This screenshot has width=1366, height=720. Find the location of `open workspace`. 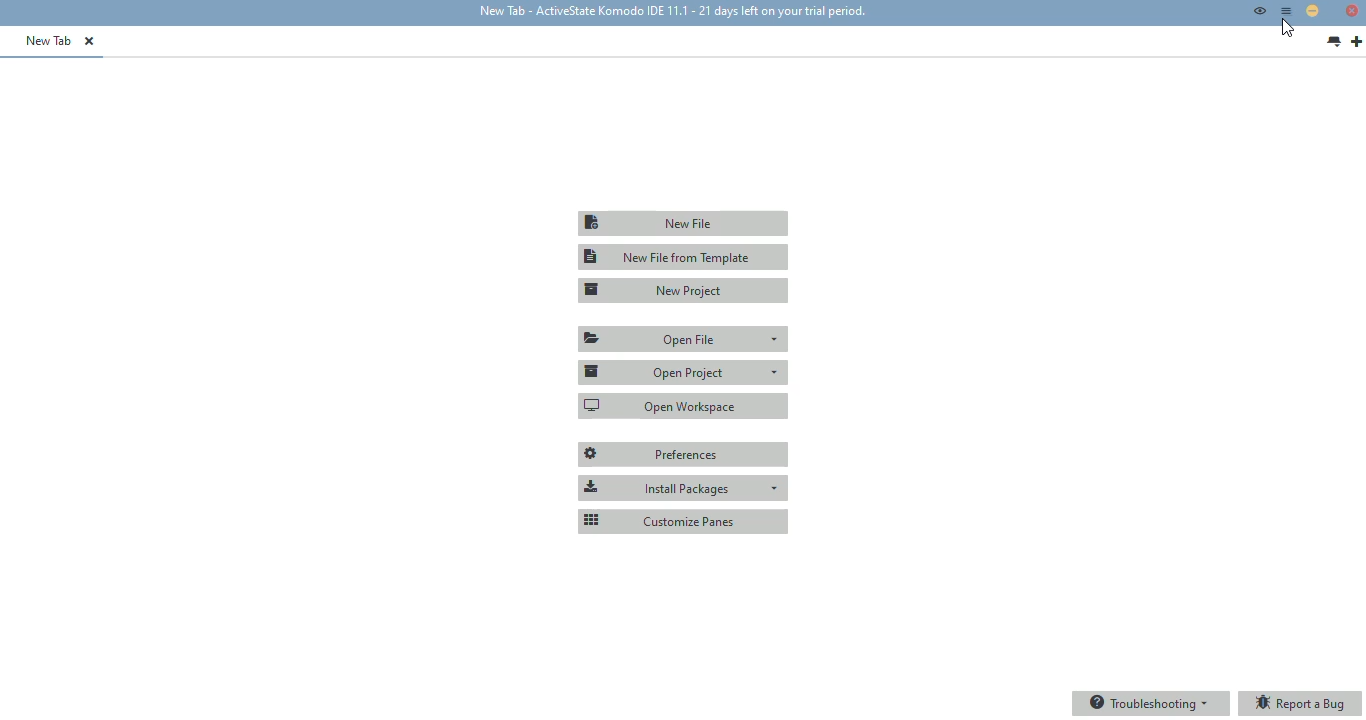

open workspace is located at coordinates (684, 405).